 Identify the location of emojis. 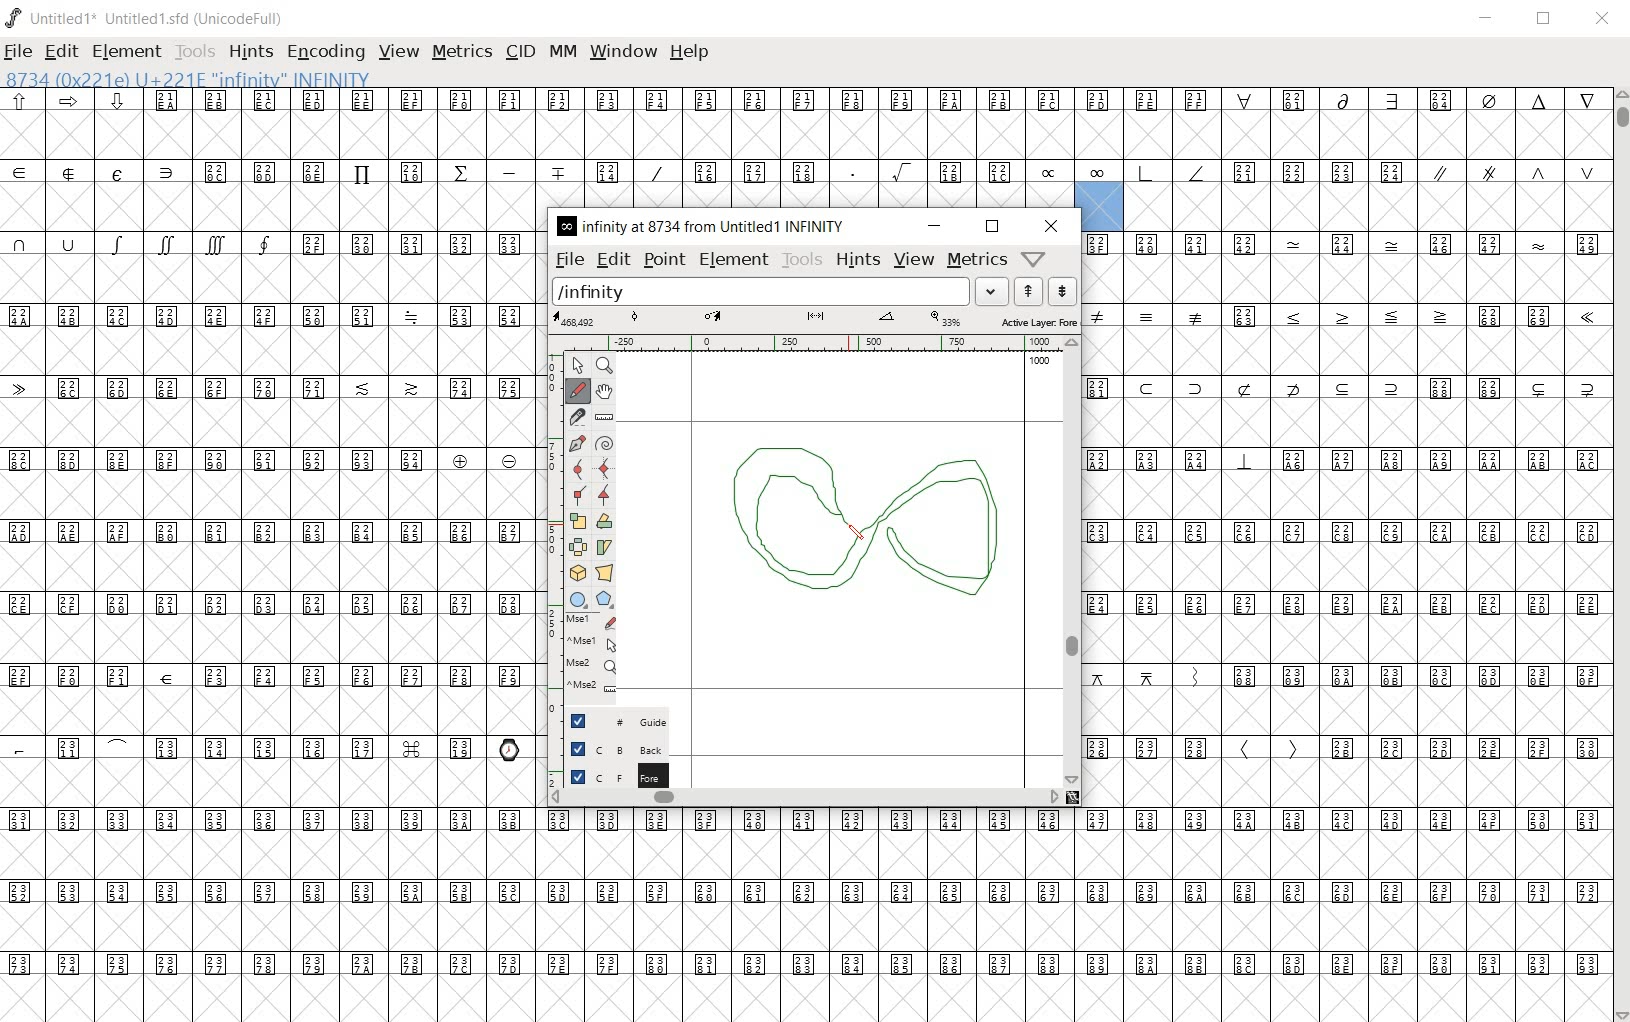
(513, 747).